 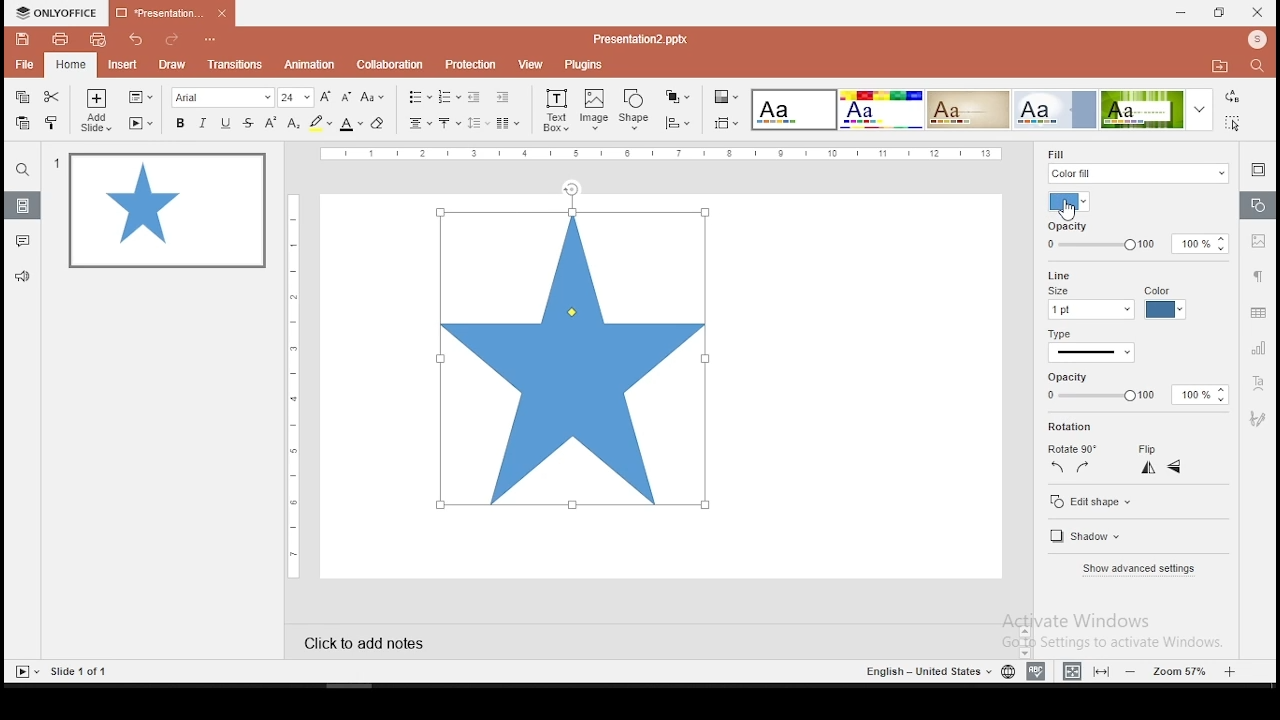 What do you see at coordinates (880, 110) in the screenshot?
I see `` at bounding box center [880, 110].